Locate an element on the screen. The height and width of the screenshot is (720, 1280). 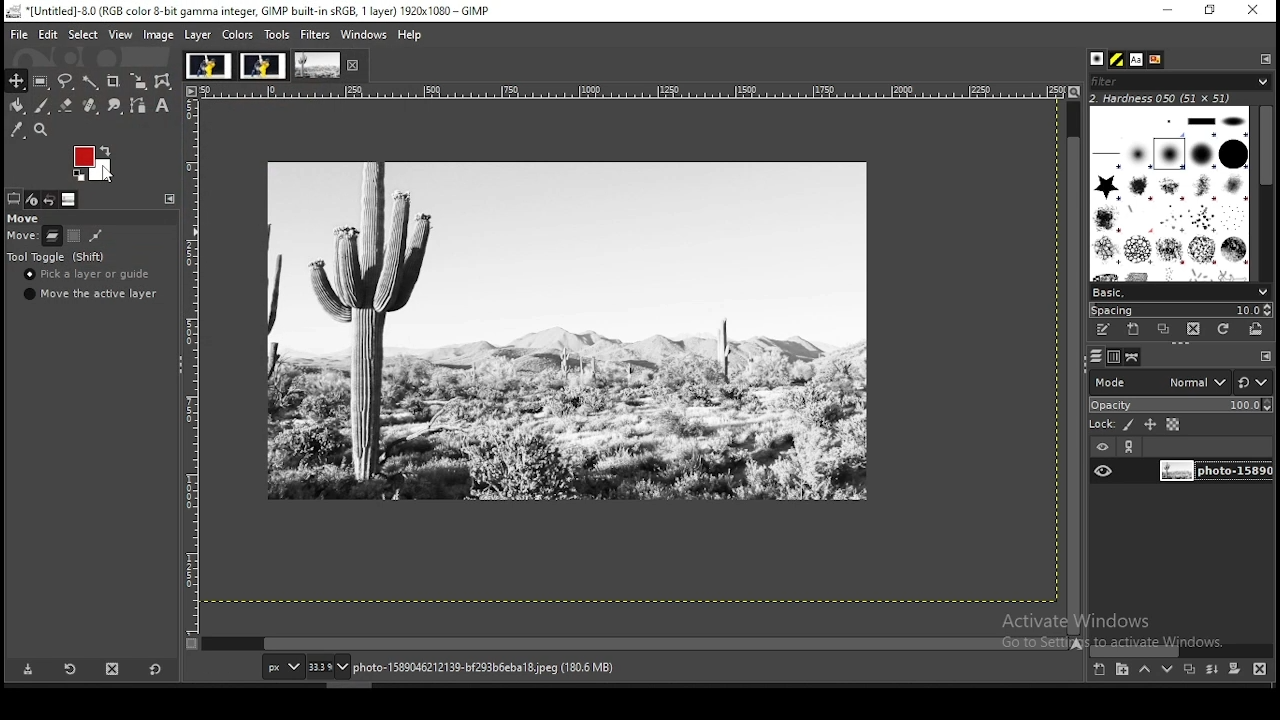
select brush preset is located at coordinates (1178, 291).